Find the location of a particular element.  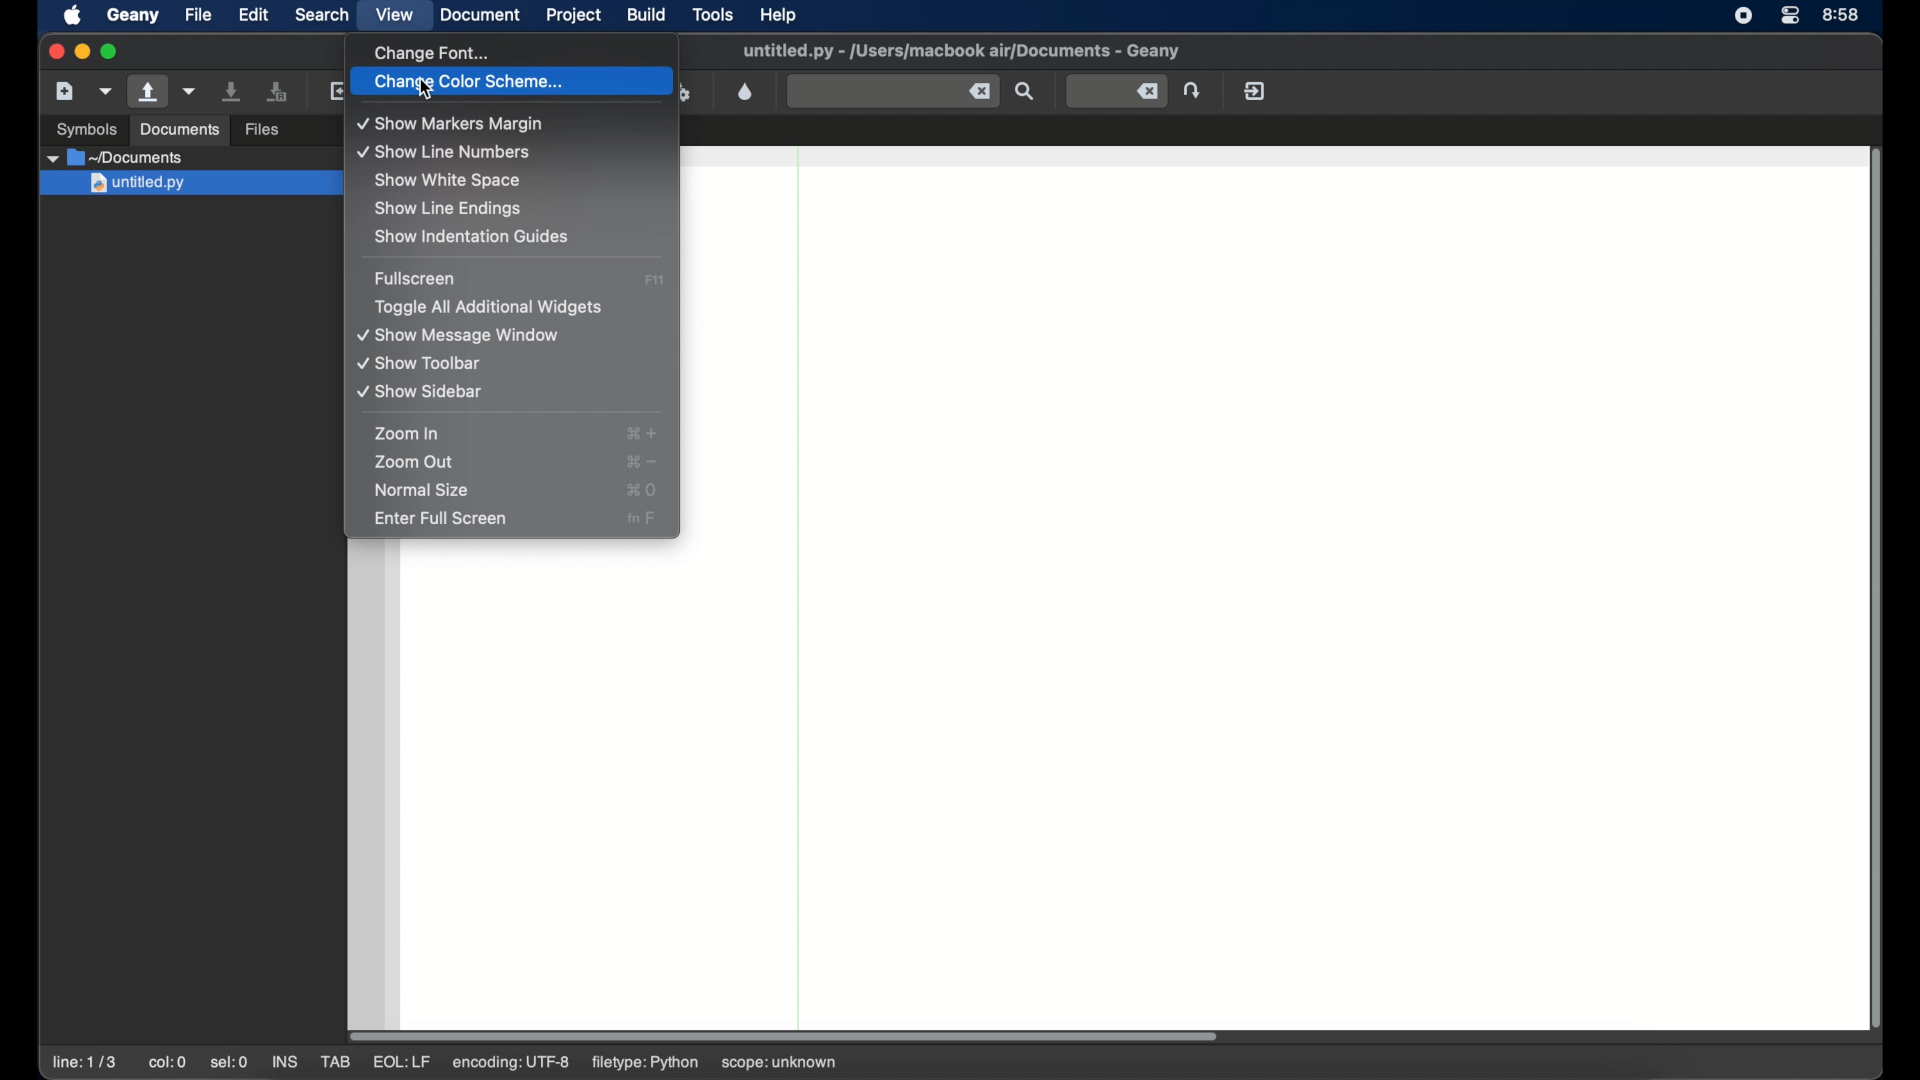

tab is located at coordinates (337, 1062).